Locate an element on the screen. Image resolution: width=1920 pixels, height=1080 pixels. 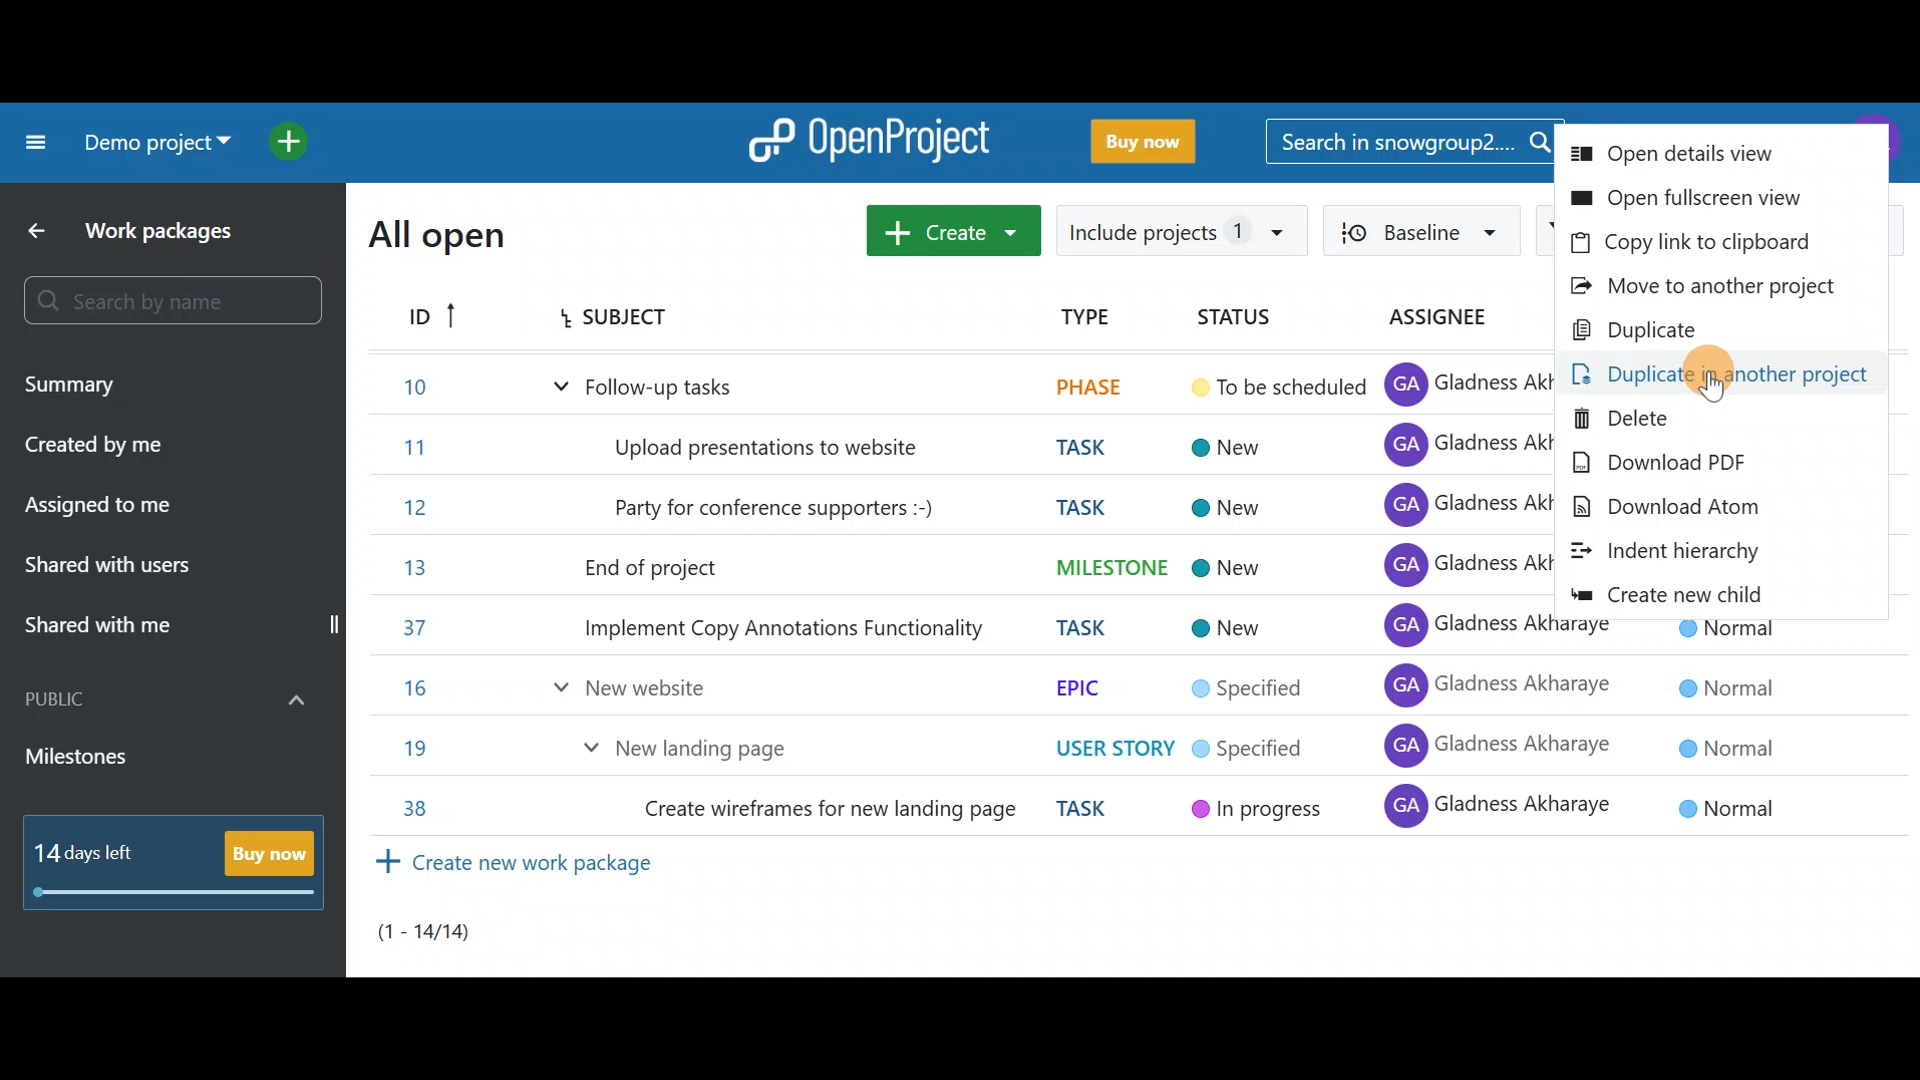
Search in snowgroup?....  is located at coordinates (1410, 143).